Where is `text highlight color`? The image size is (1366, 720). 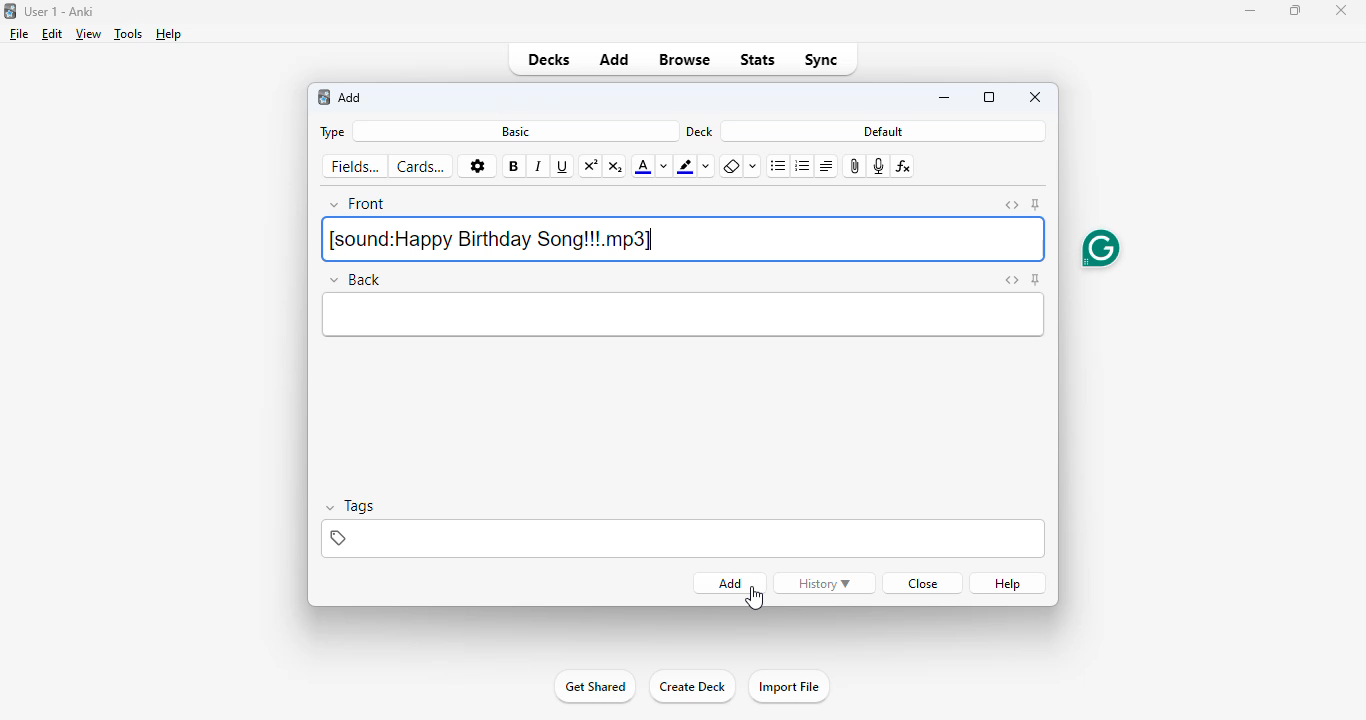
text highlight color is located at coordinates (685, 166).